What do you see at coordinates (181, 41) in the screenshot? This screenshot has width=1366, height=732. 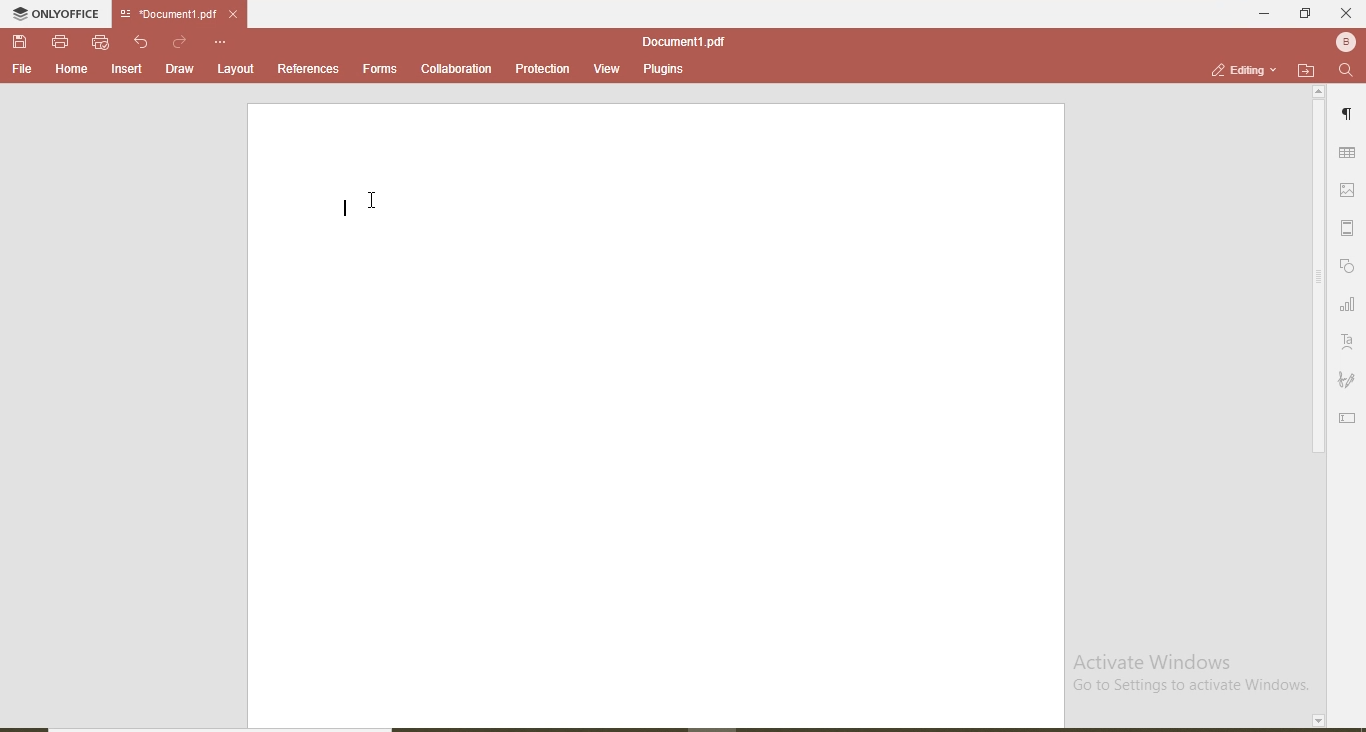 I see `redo` at bounding box center [181, 41].